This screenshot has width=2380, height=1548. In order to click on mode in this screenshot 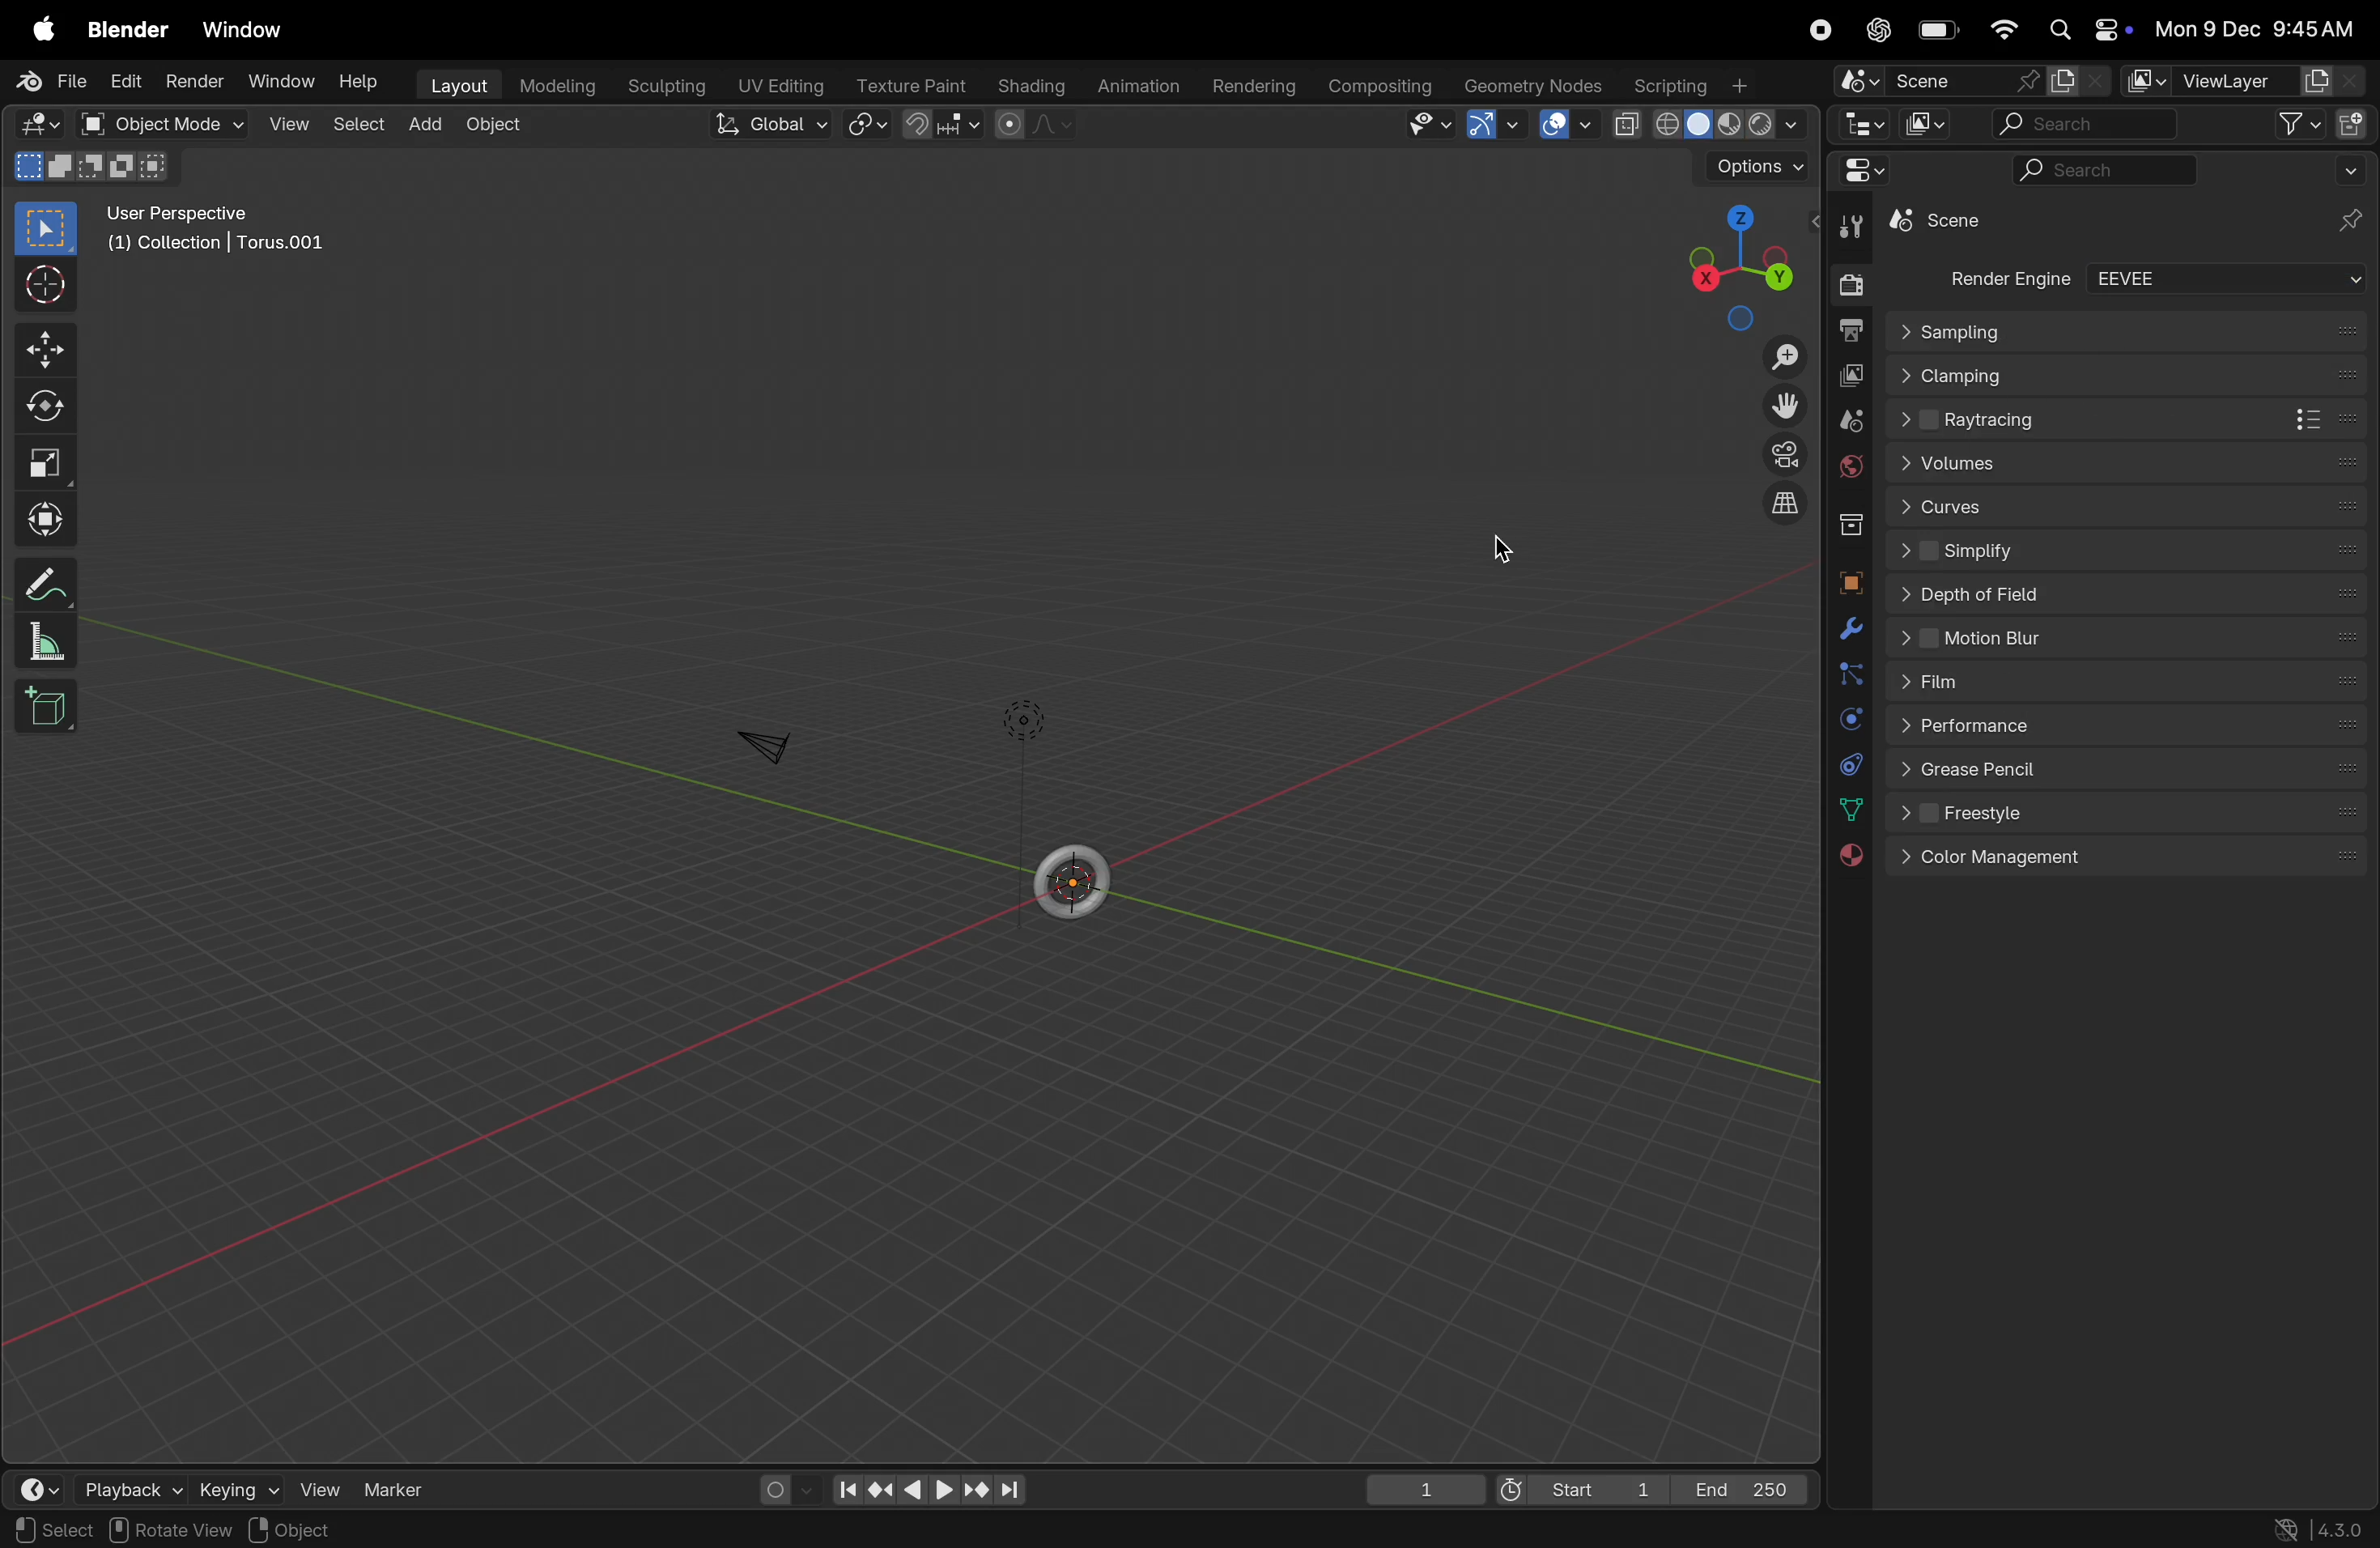, I will do `click(91, 169)`.